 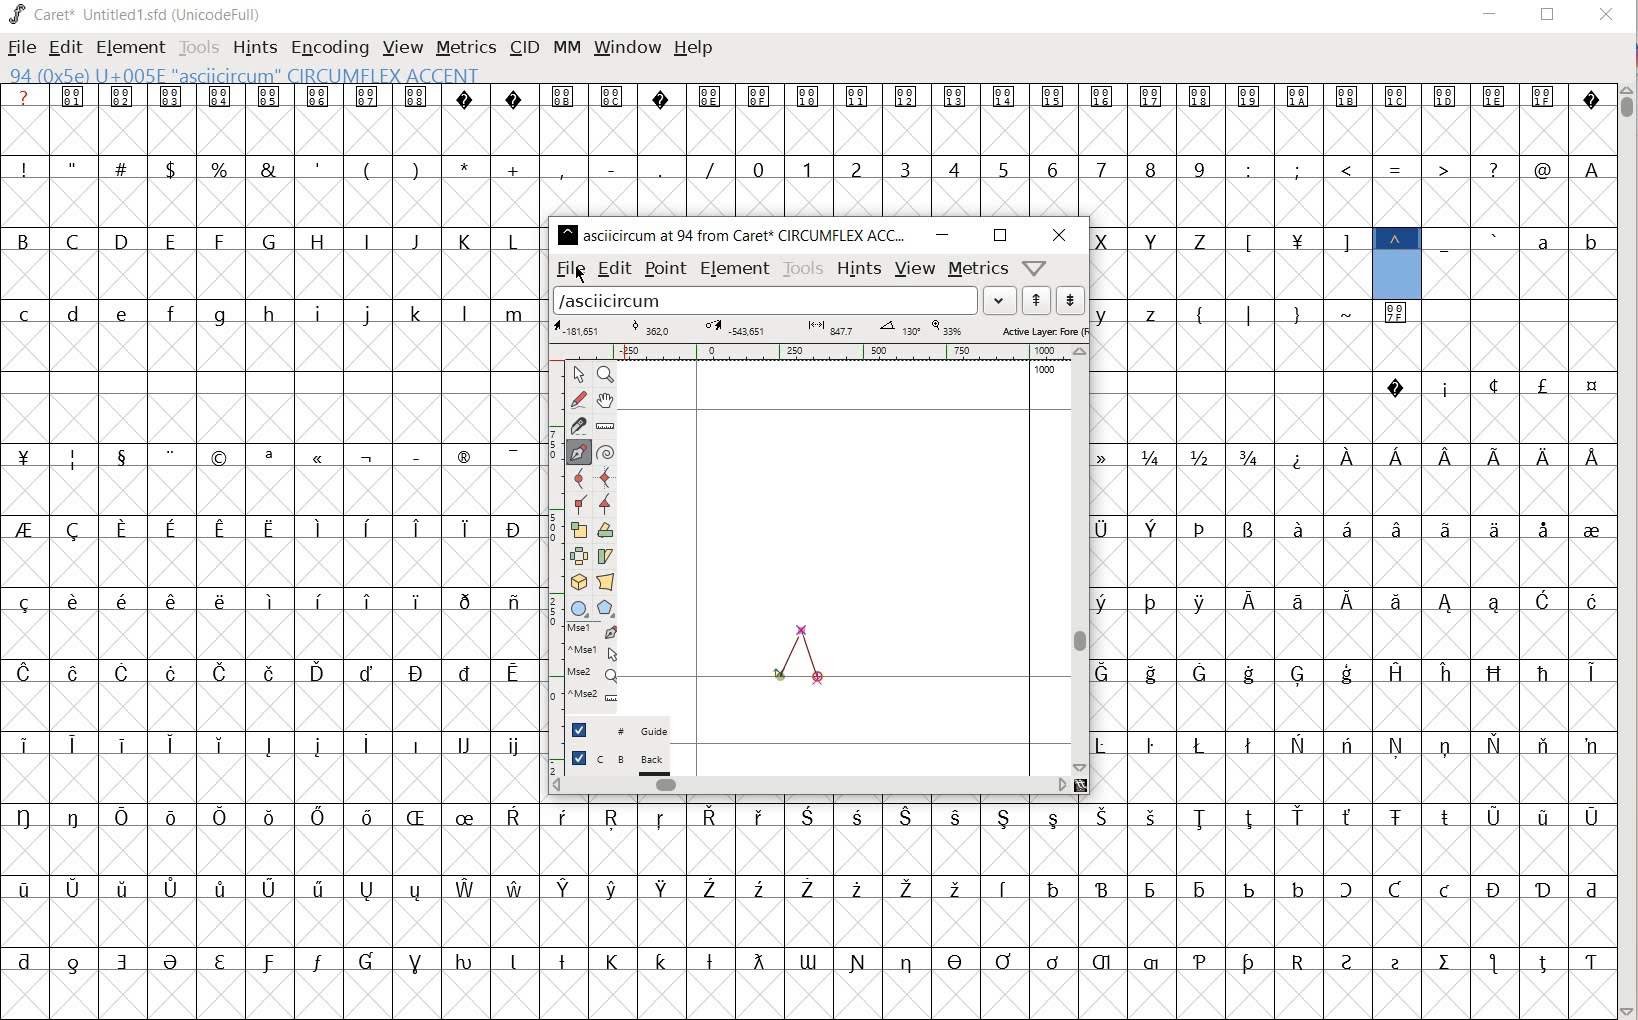 I want to click on skew the selection, so click(x=605, y=557).